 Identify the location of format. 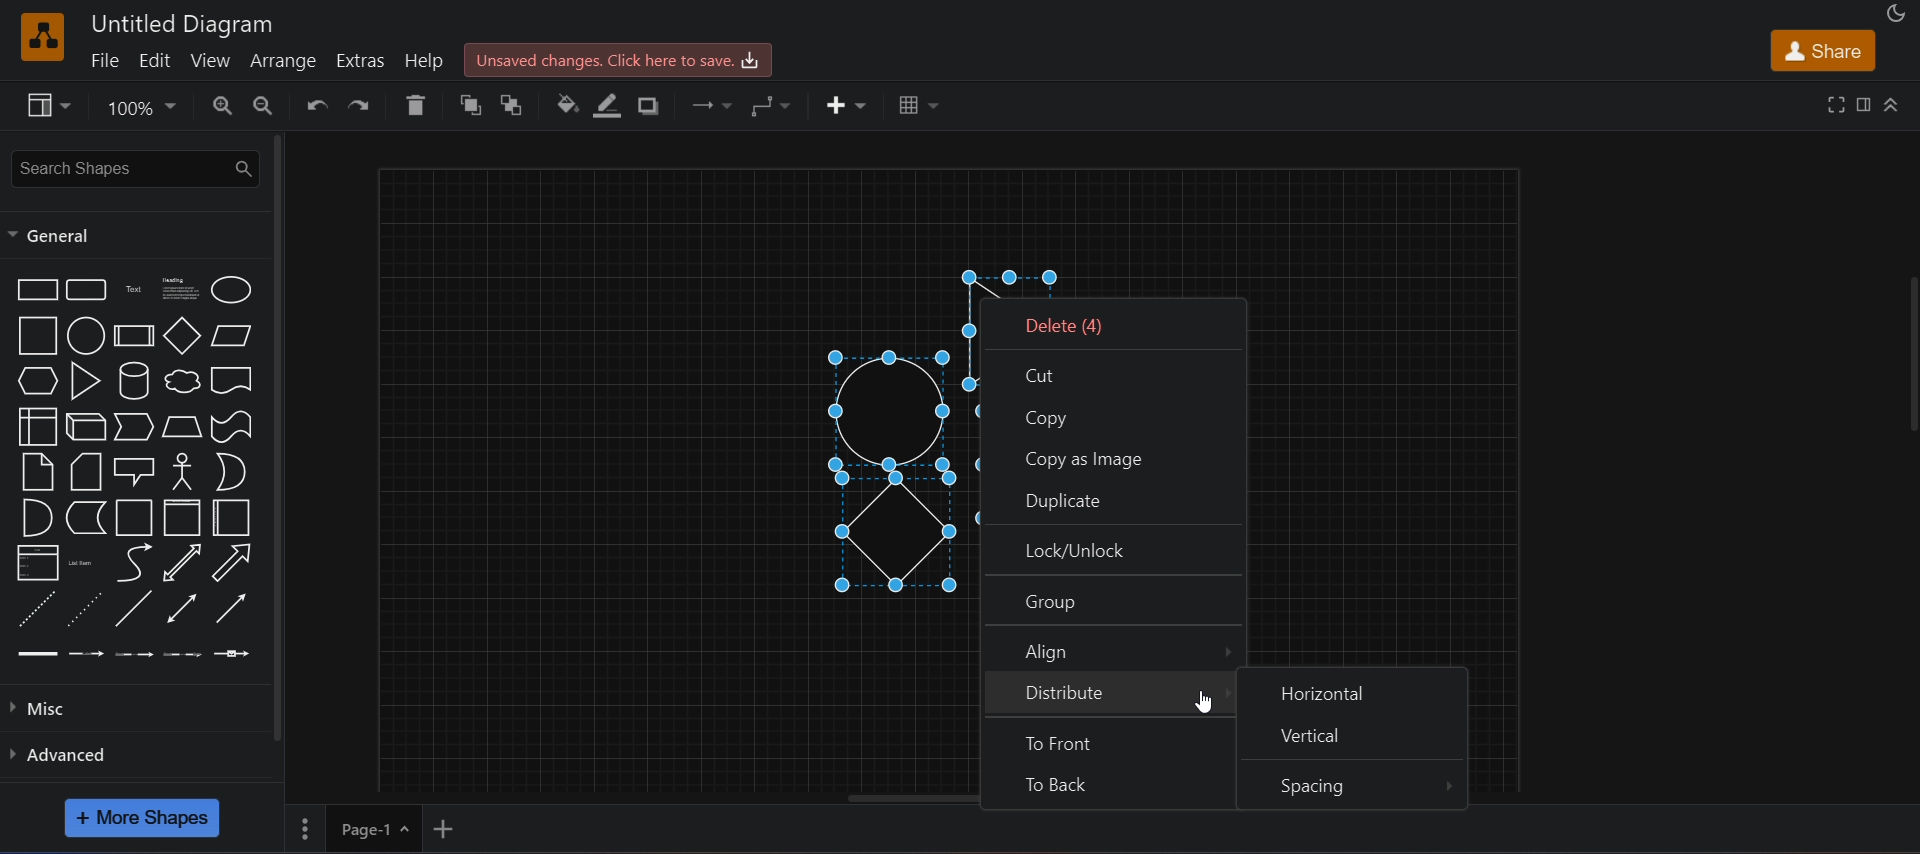
(1864, 104).